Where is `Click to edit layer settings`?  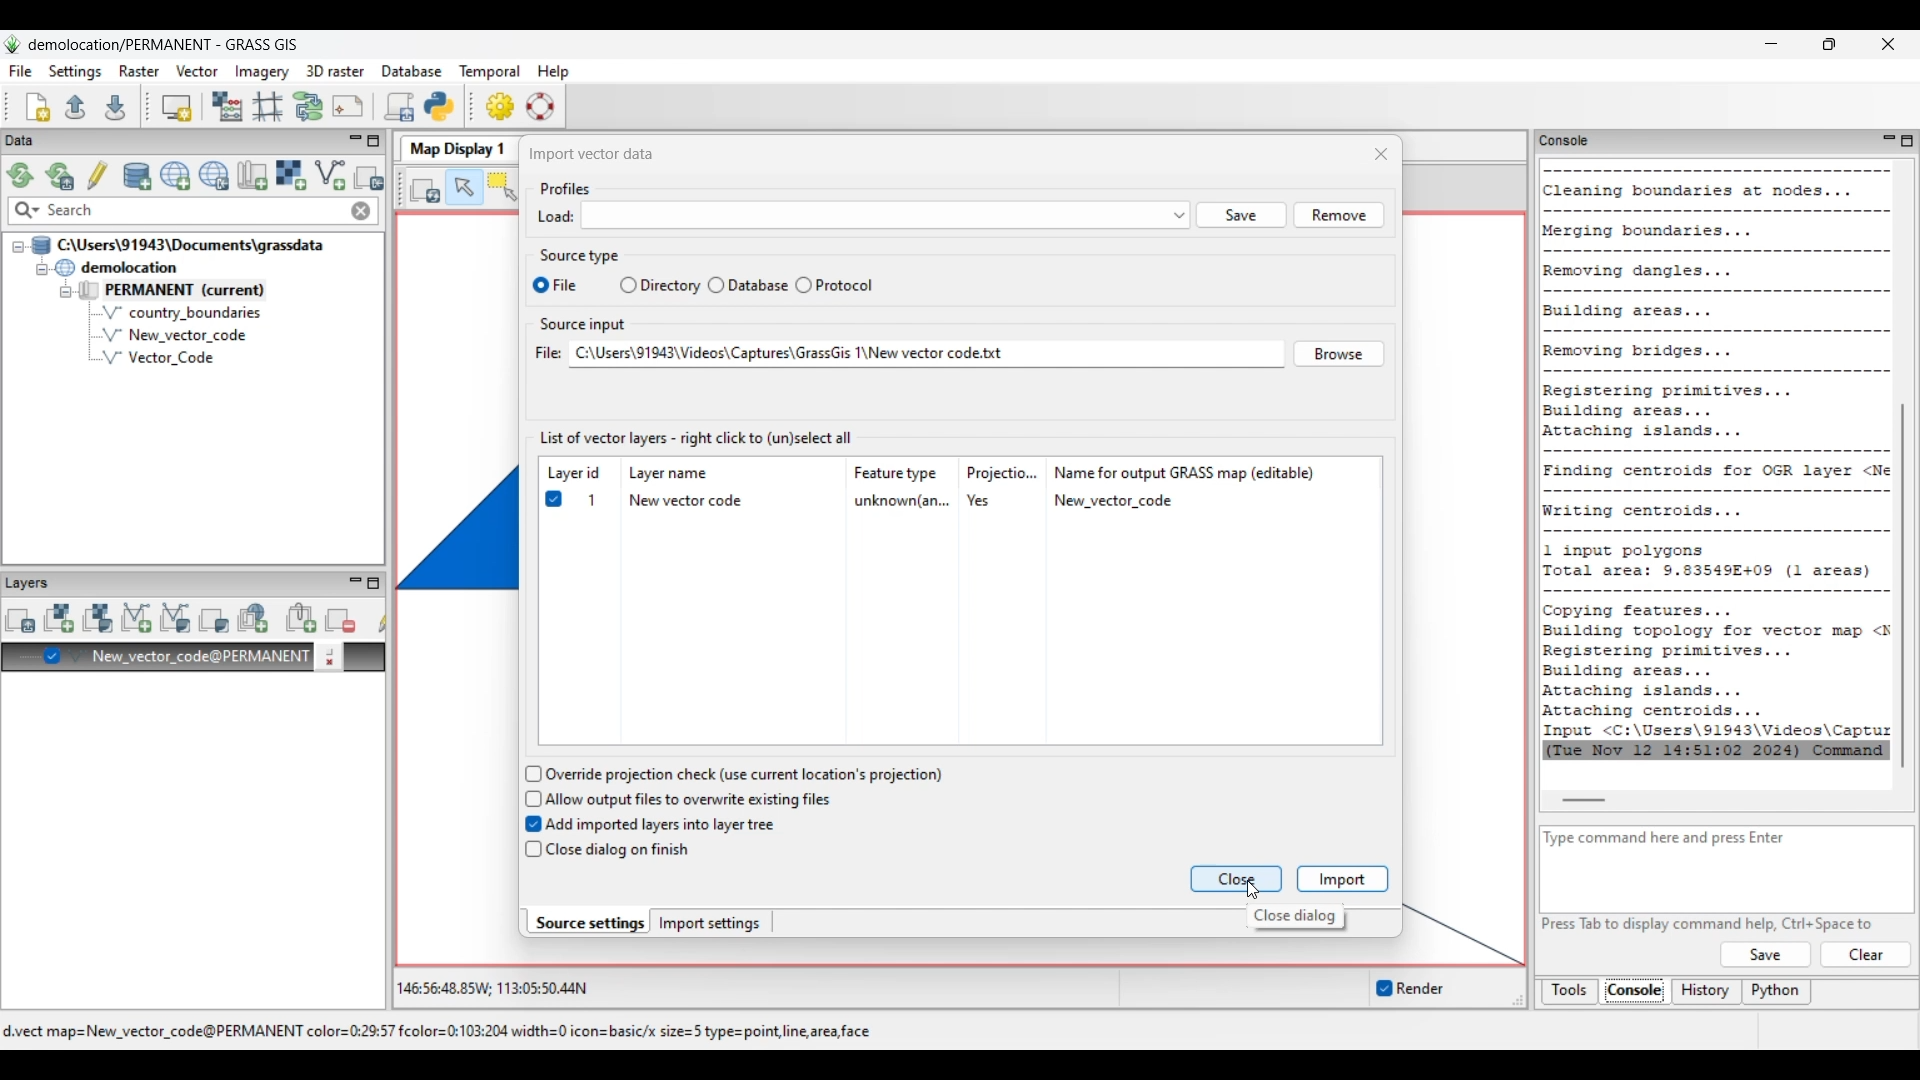 Click to edit layer settings is located at coordinates (328, 657).